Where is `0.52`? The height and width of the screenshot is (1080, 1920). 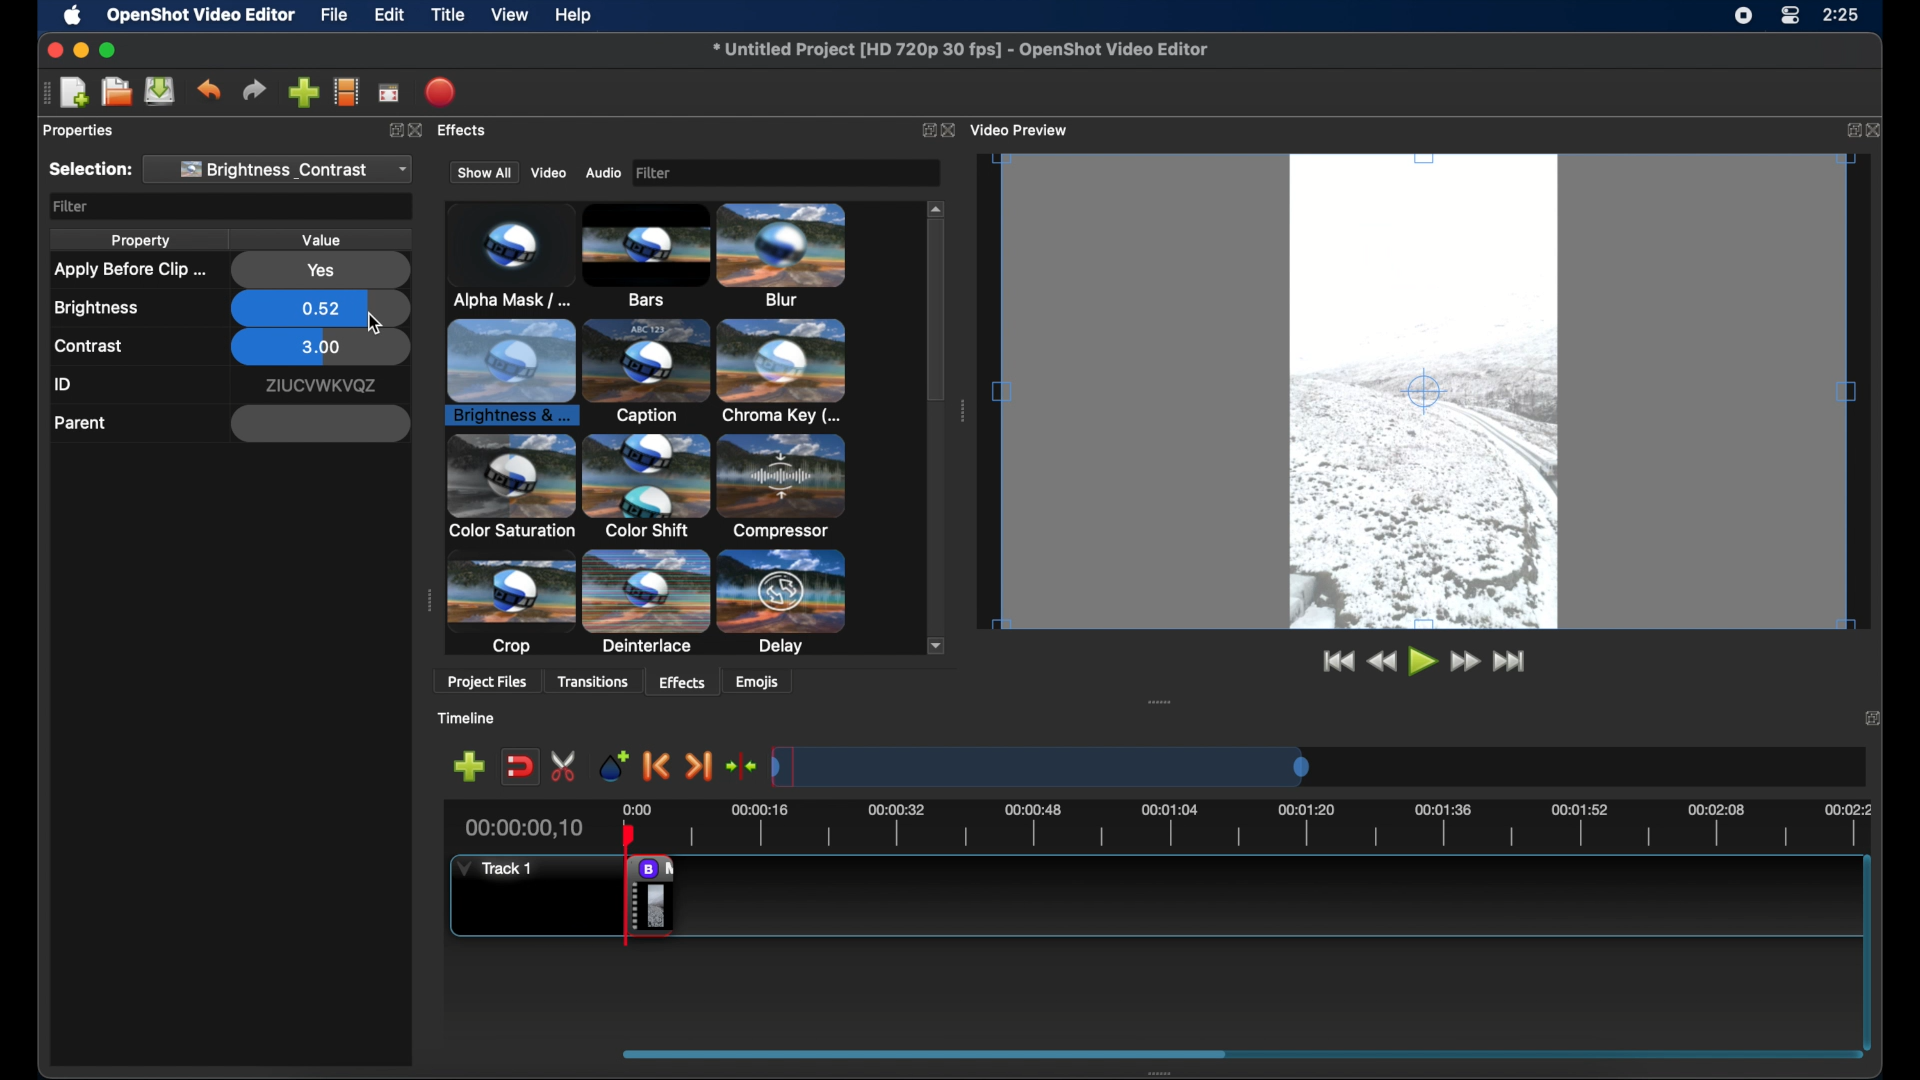
0.52 is located at coordinates (320, 306).